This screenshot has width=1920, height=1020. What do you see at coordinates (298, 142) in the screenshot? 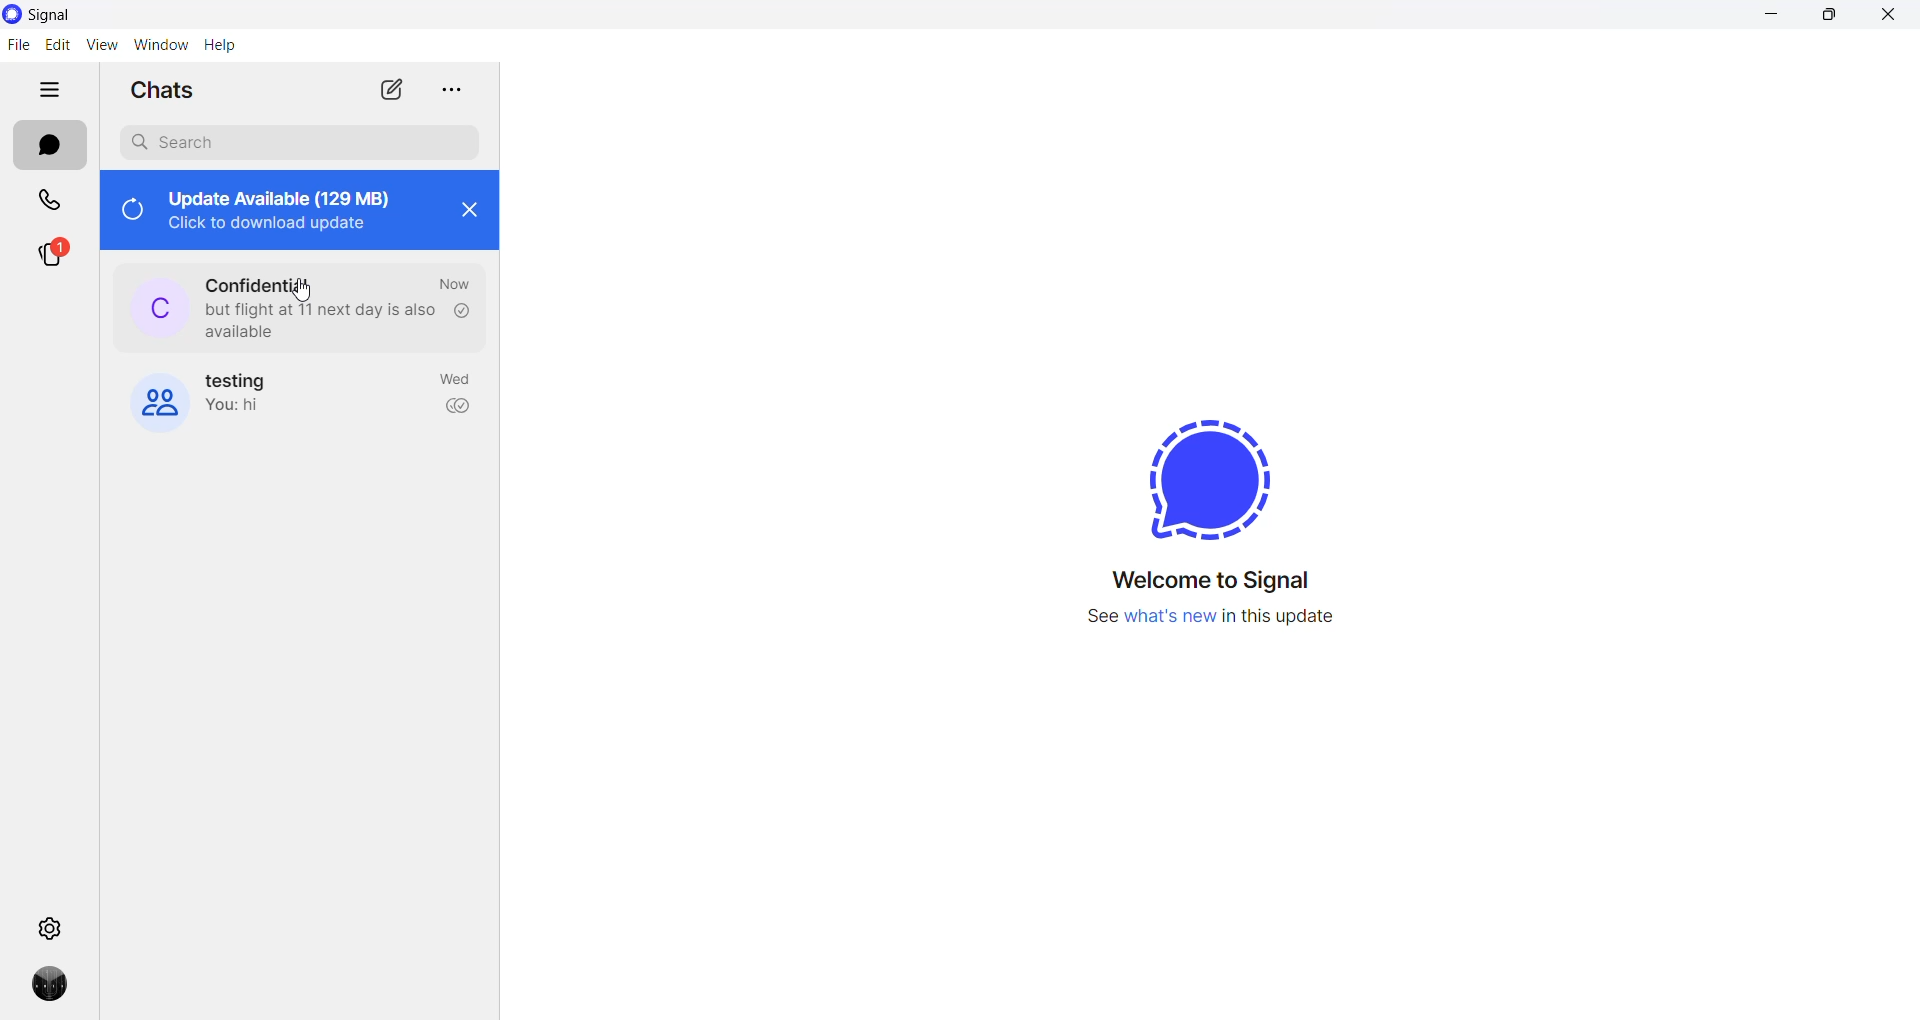
I see `search chat` at bounding box center [298, 142].